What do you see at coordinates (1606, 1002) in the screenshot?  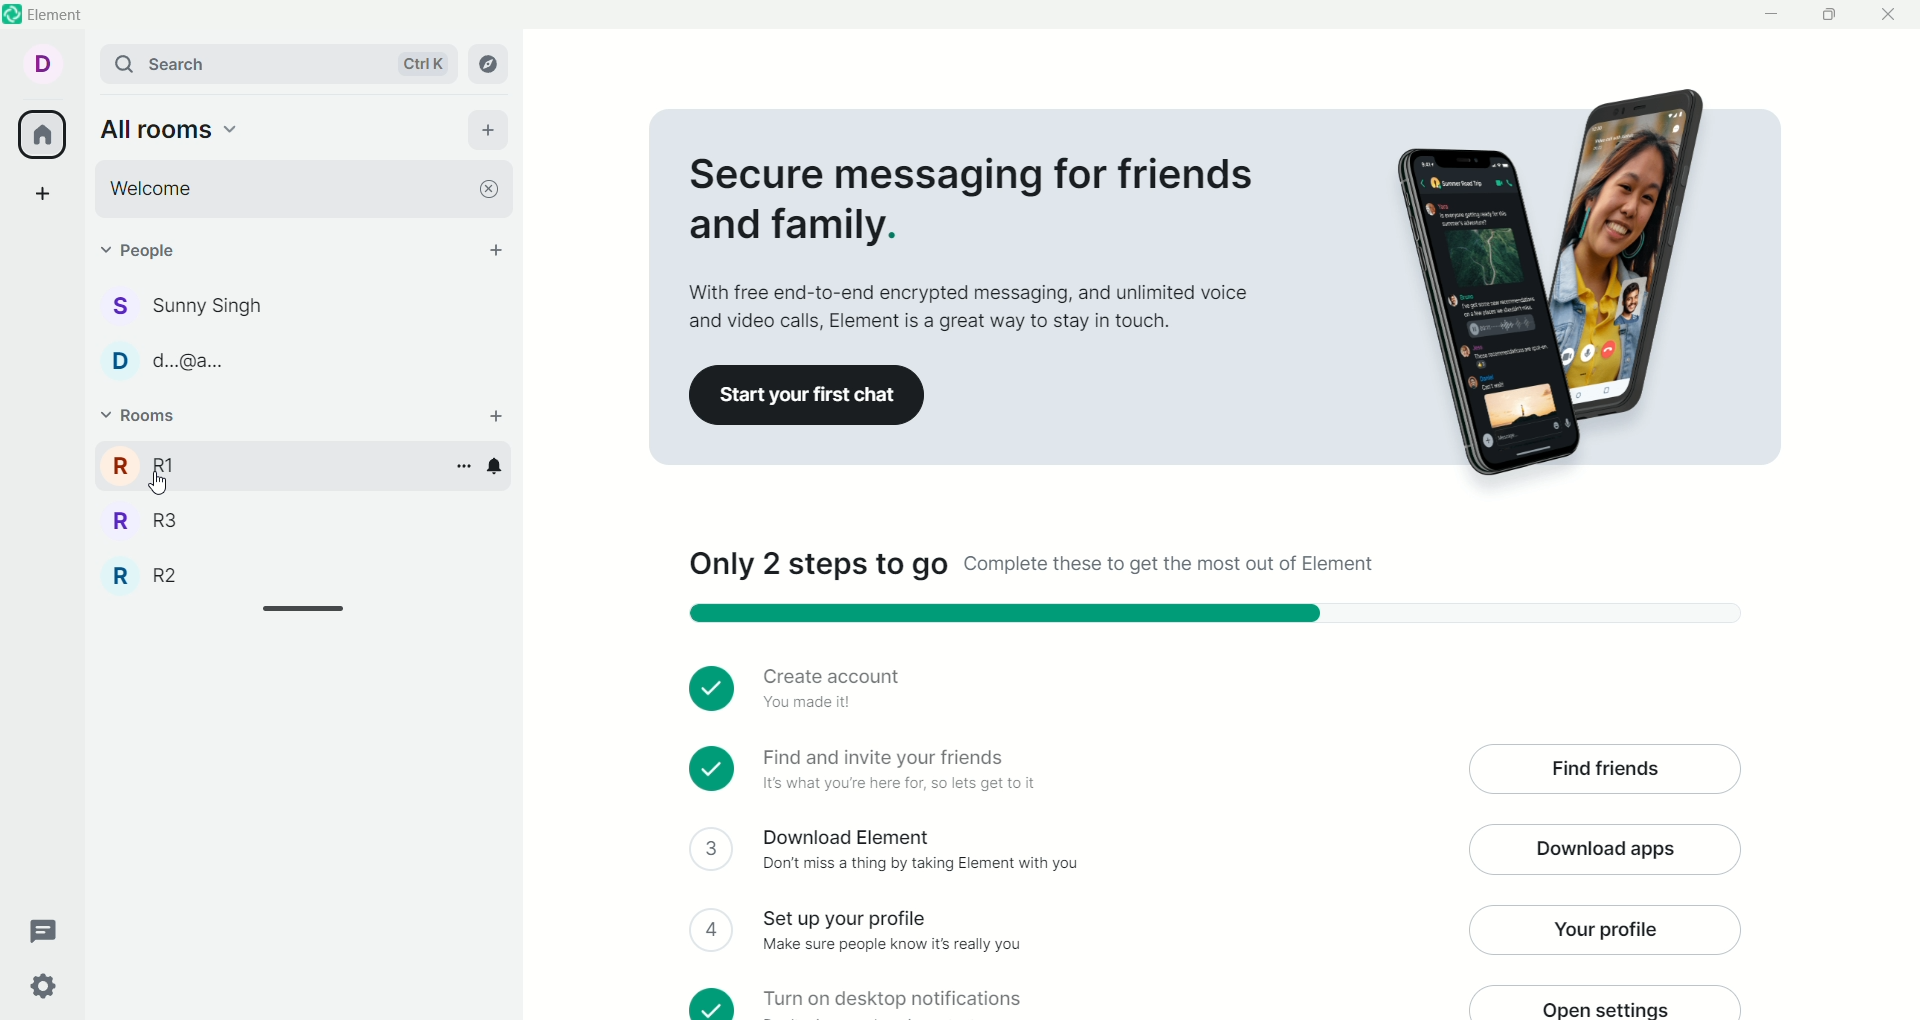 I see `Click to open settings` at bounding box center [1606, 1002].